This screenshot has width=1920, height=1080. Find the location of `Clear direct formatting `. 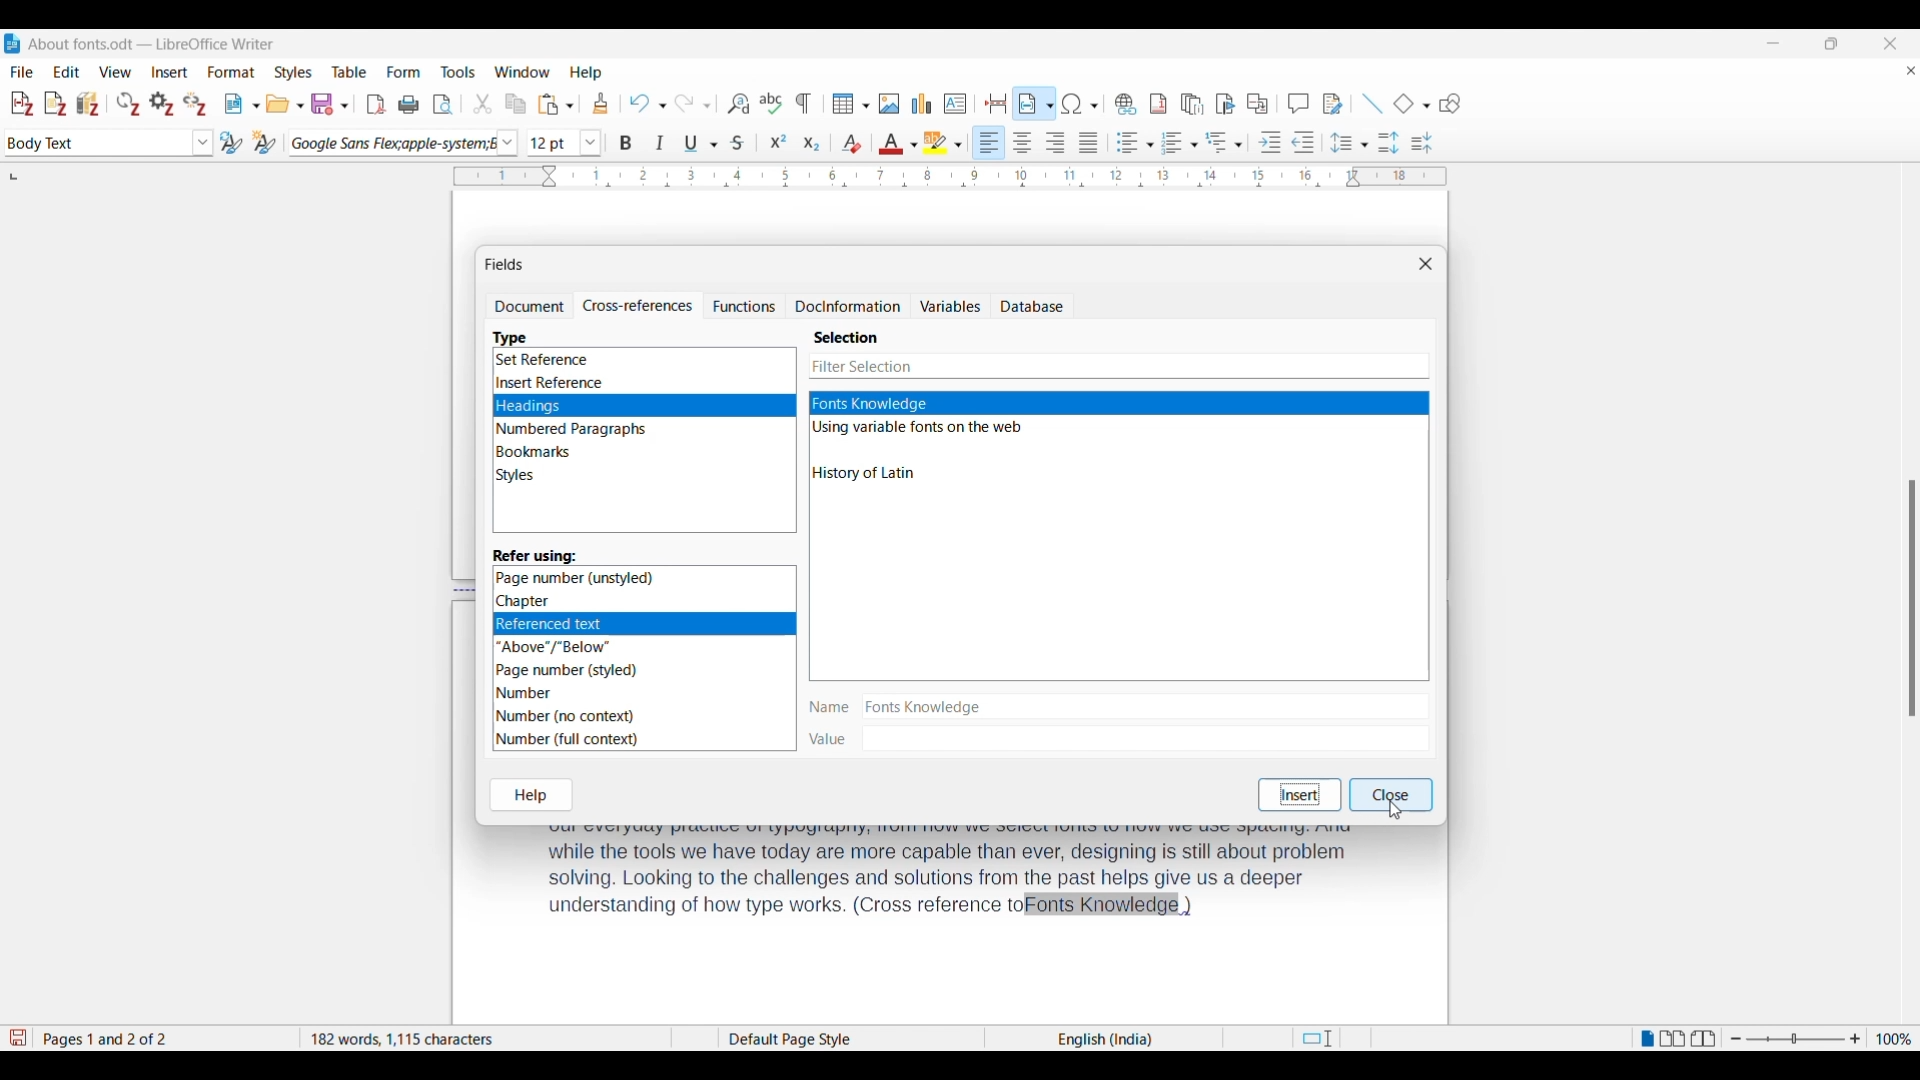

Clear direct formatting  is located at coordinates (852, 142).